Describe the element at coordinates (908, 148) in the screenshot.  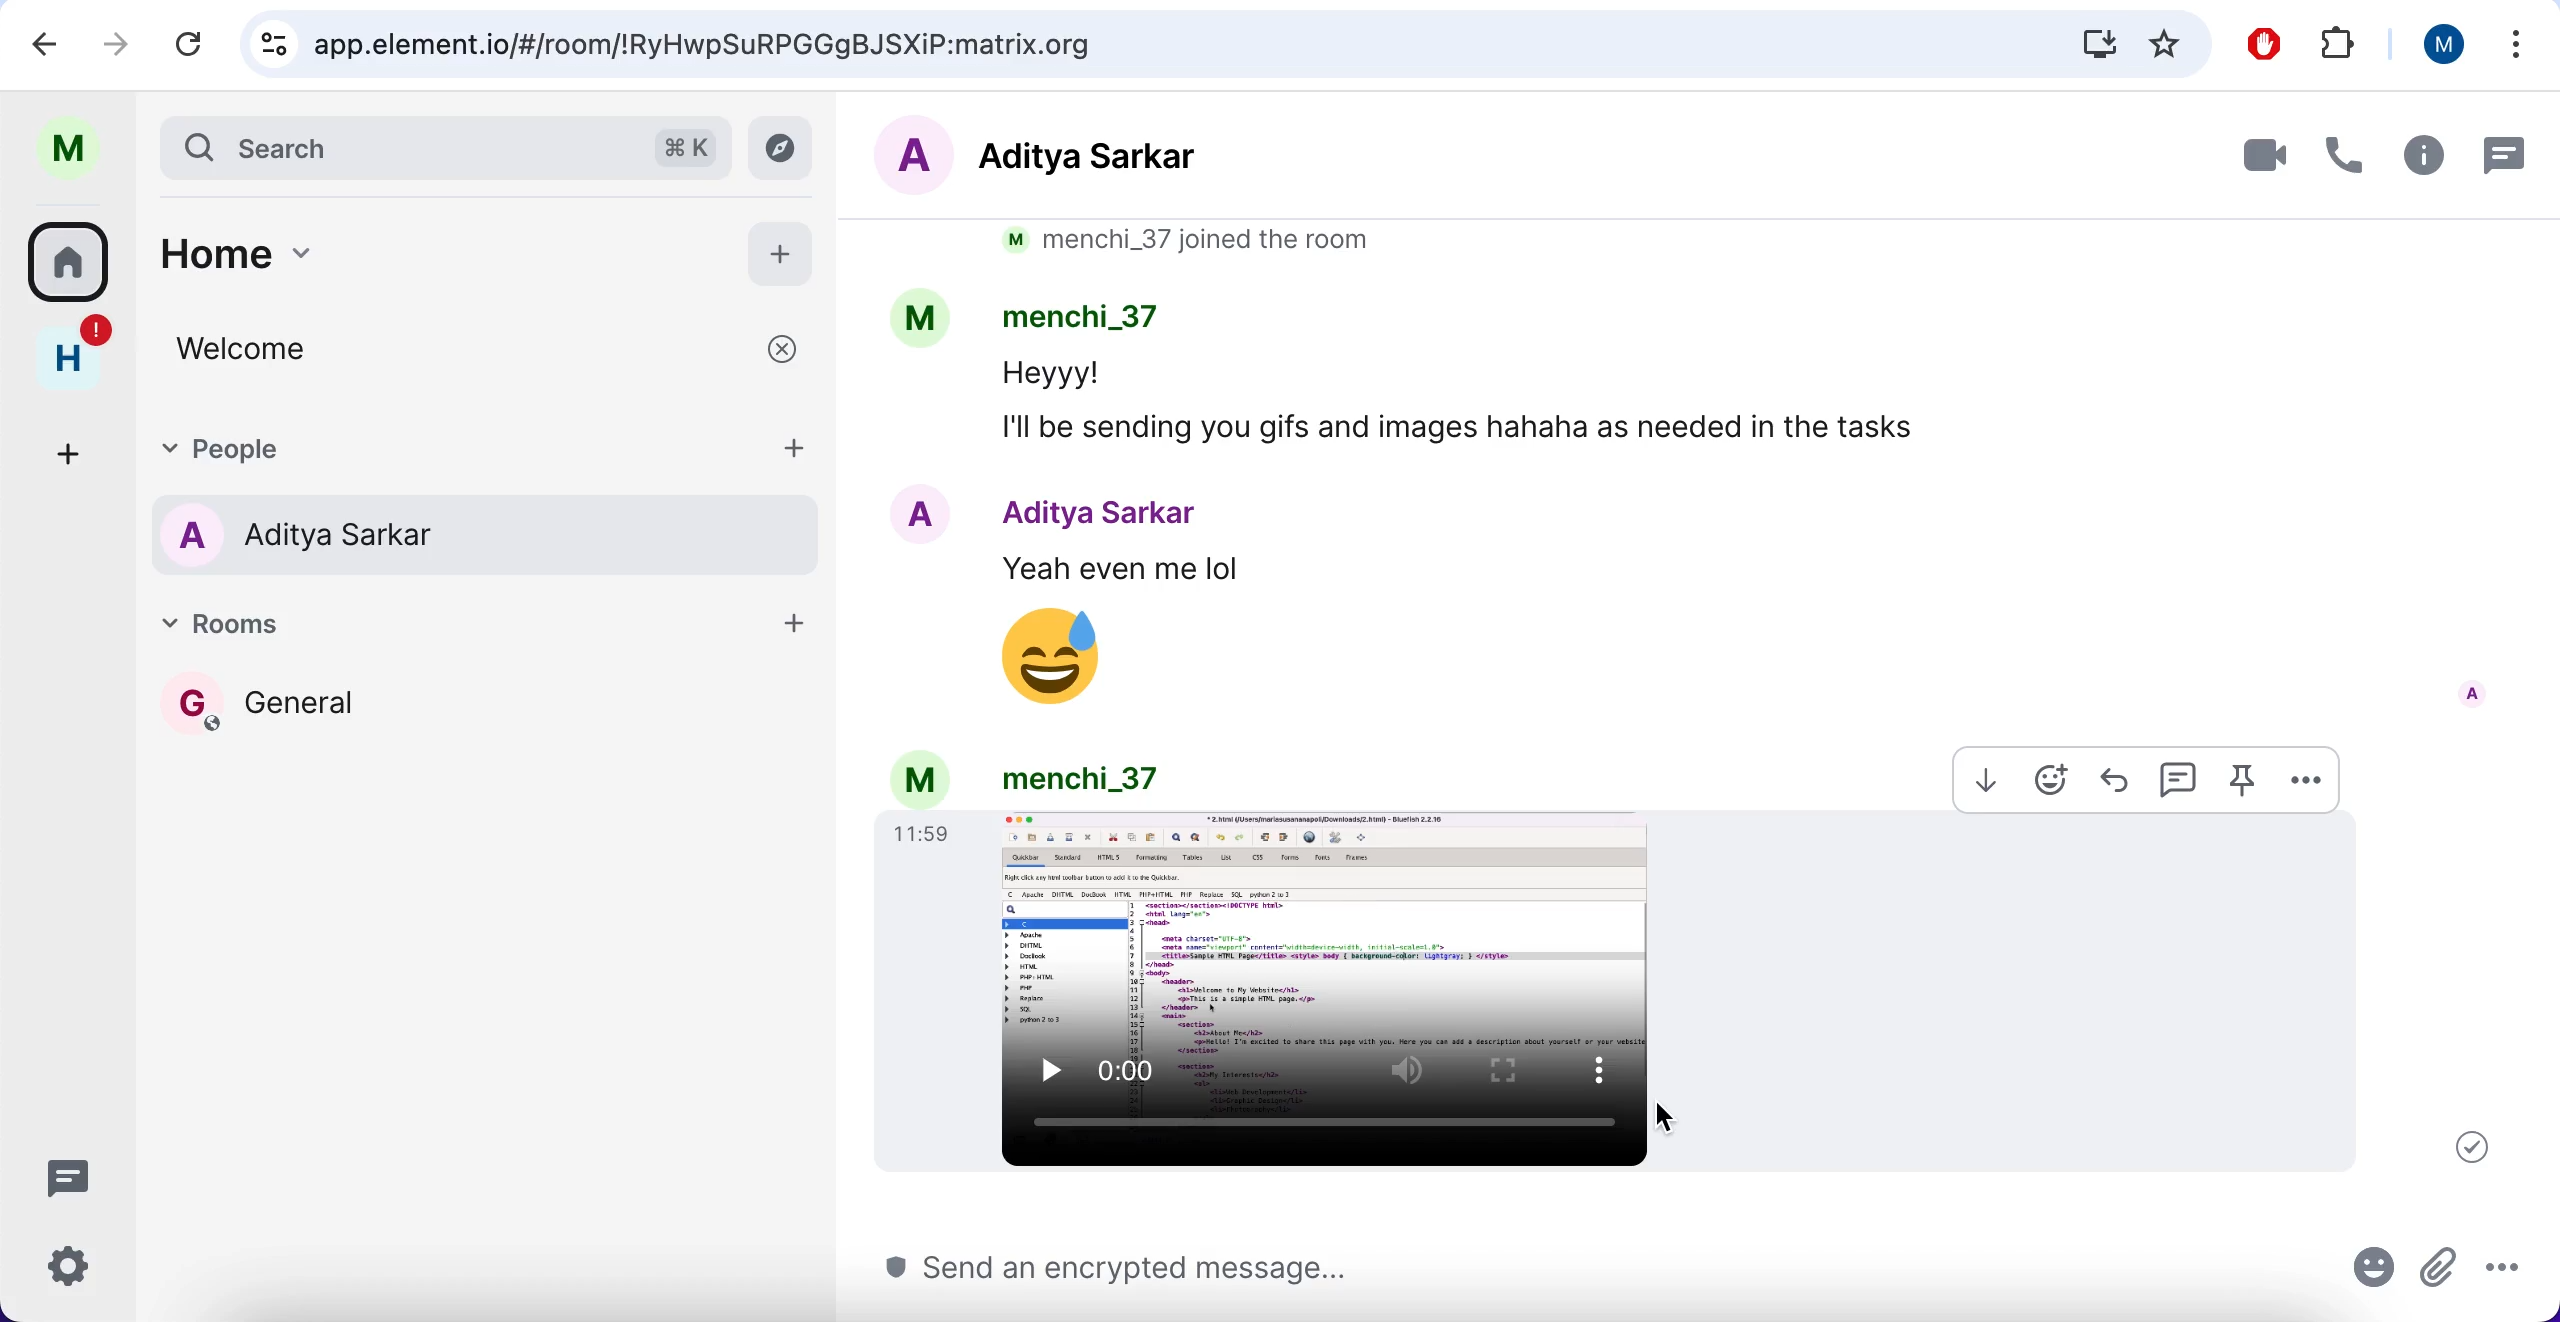
I see `A` at that location.